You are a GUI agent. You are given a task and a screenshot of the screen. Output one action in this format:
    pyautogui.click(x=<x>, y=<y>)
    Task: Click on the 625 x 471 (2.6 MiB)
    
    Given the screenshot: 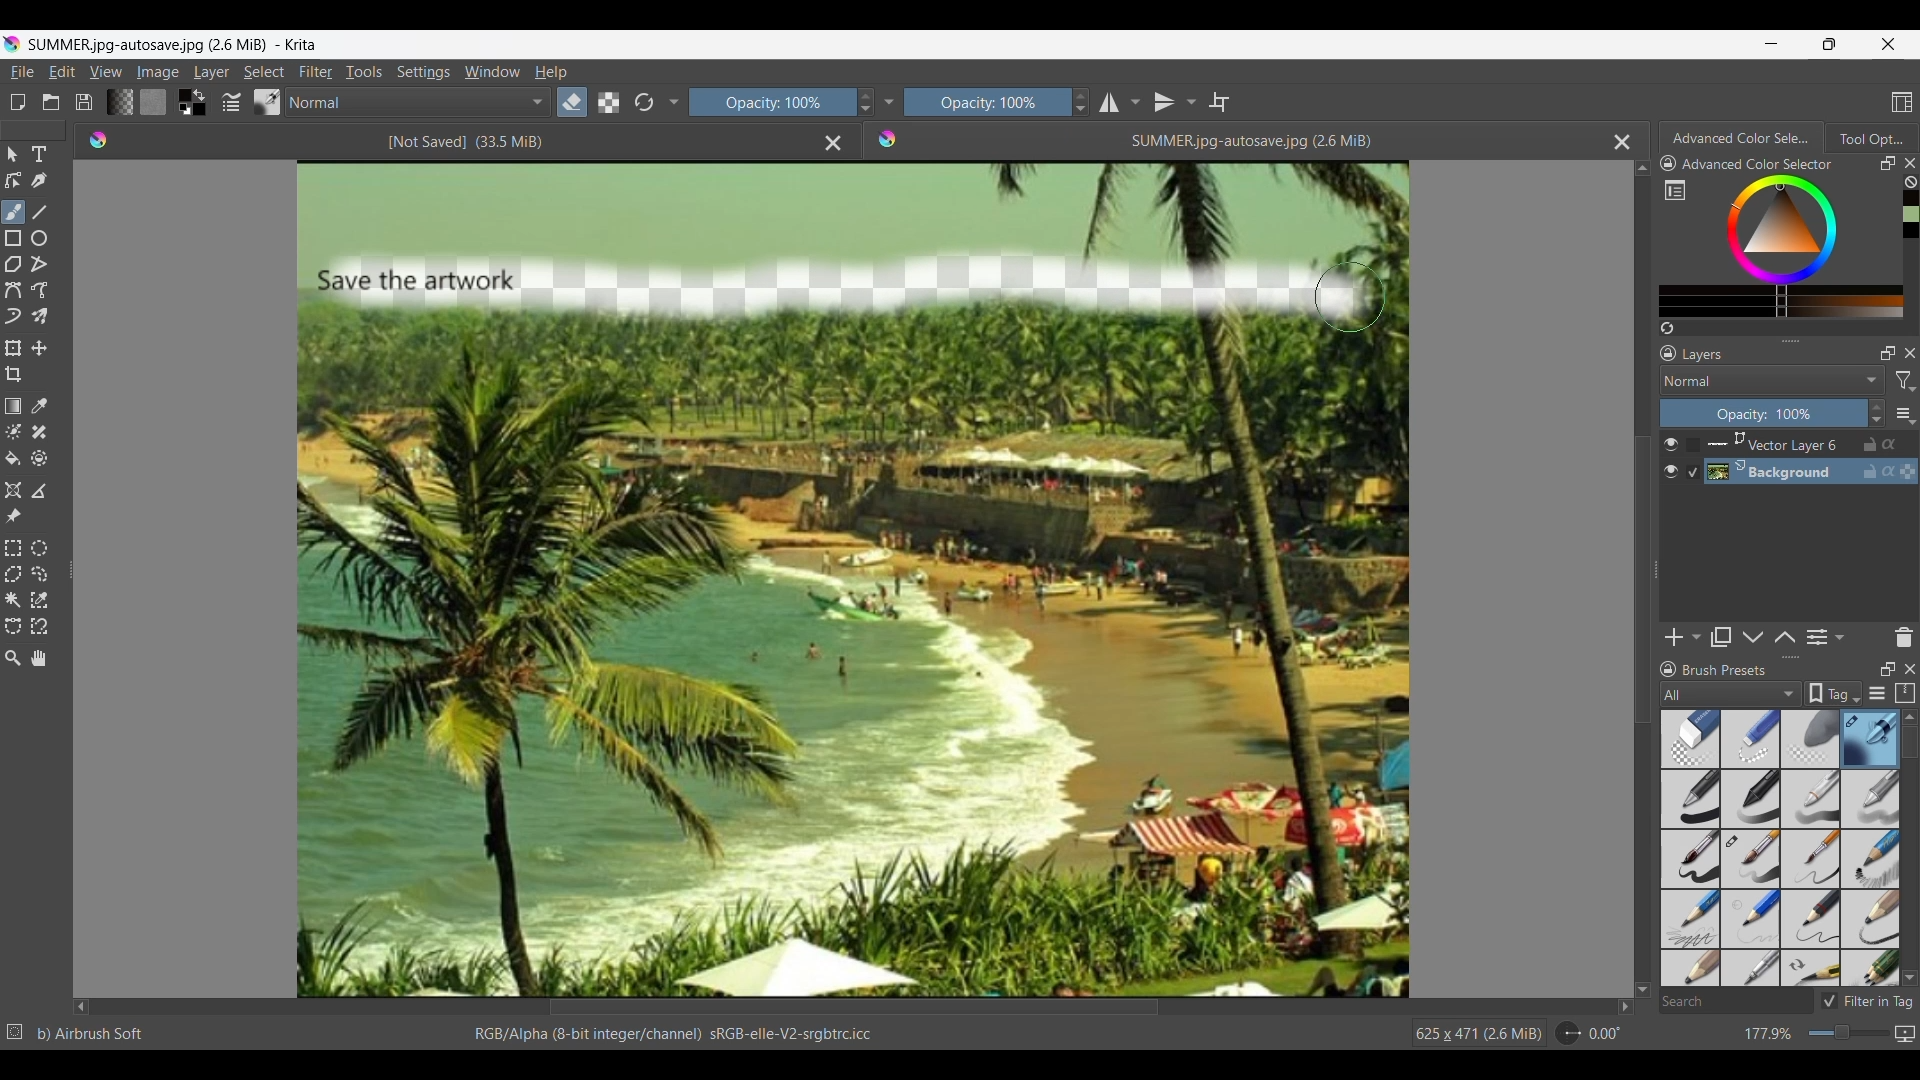 What is the action you would take?
    pyautogui.click(x=1475, y=1034)
    